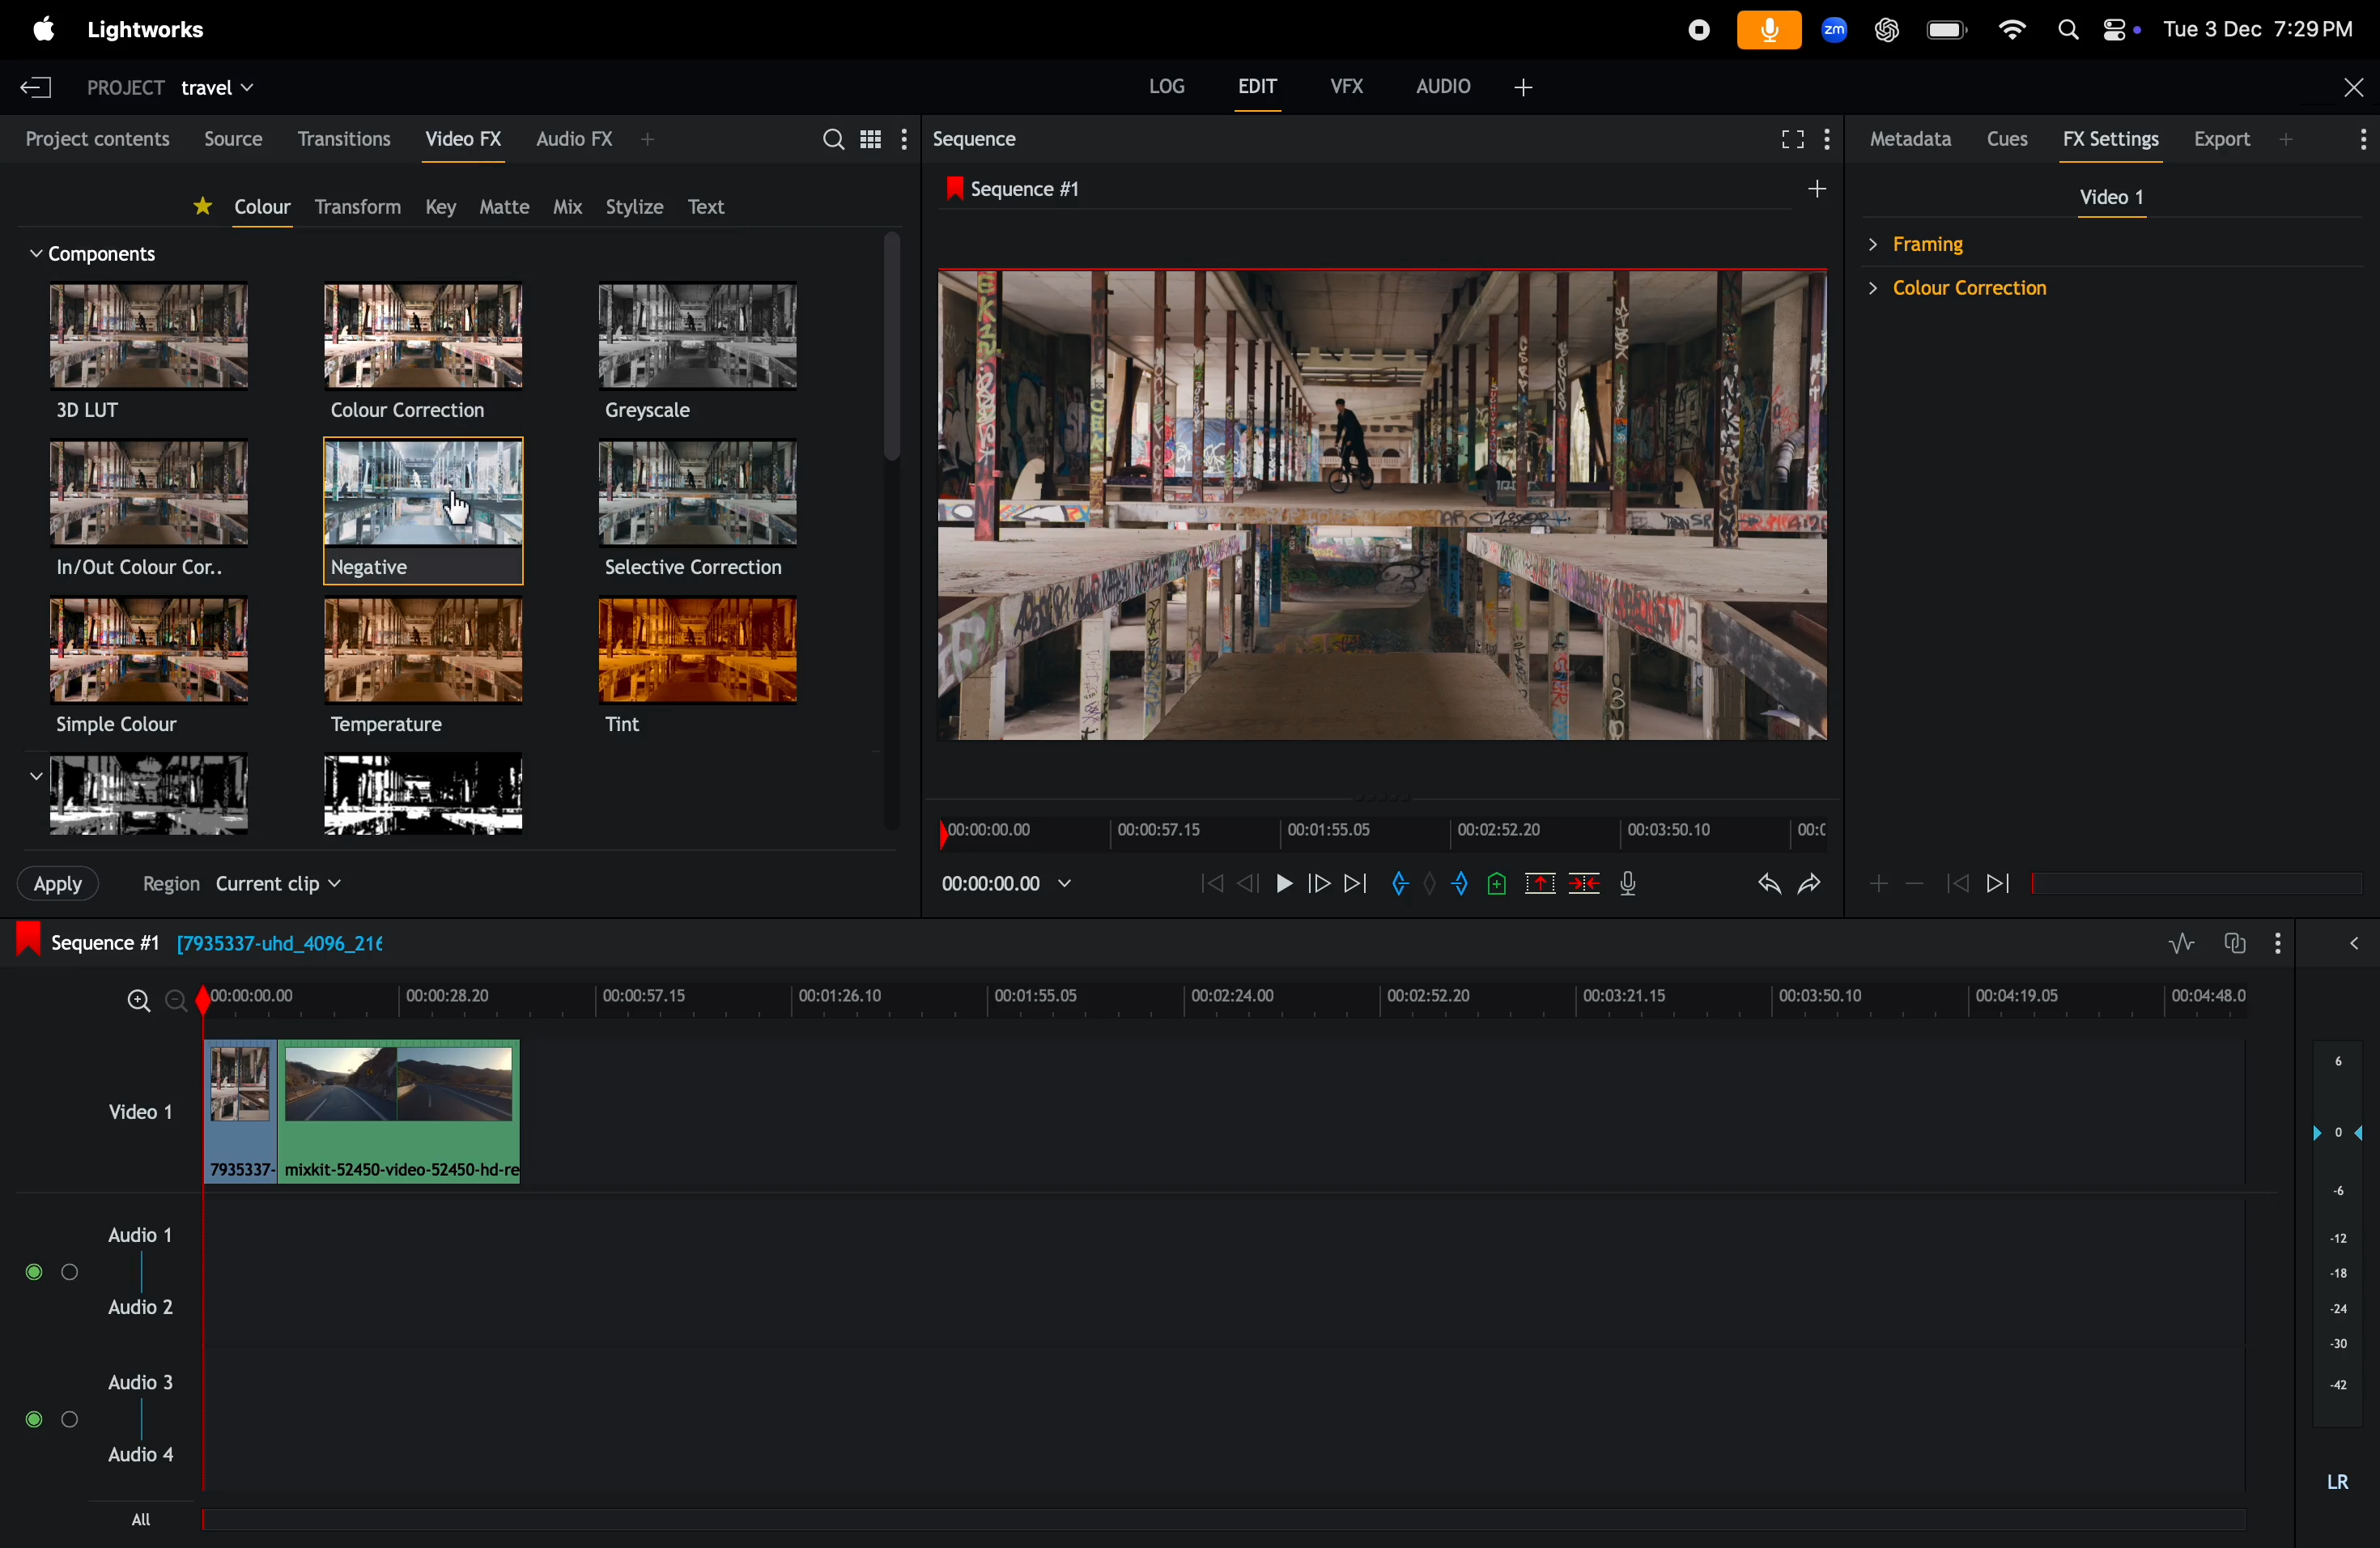 This screenshot has width=2380, height=1548. I want to click on audio 1, so click(134, 1233).